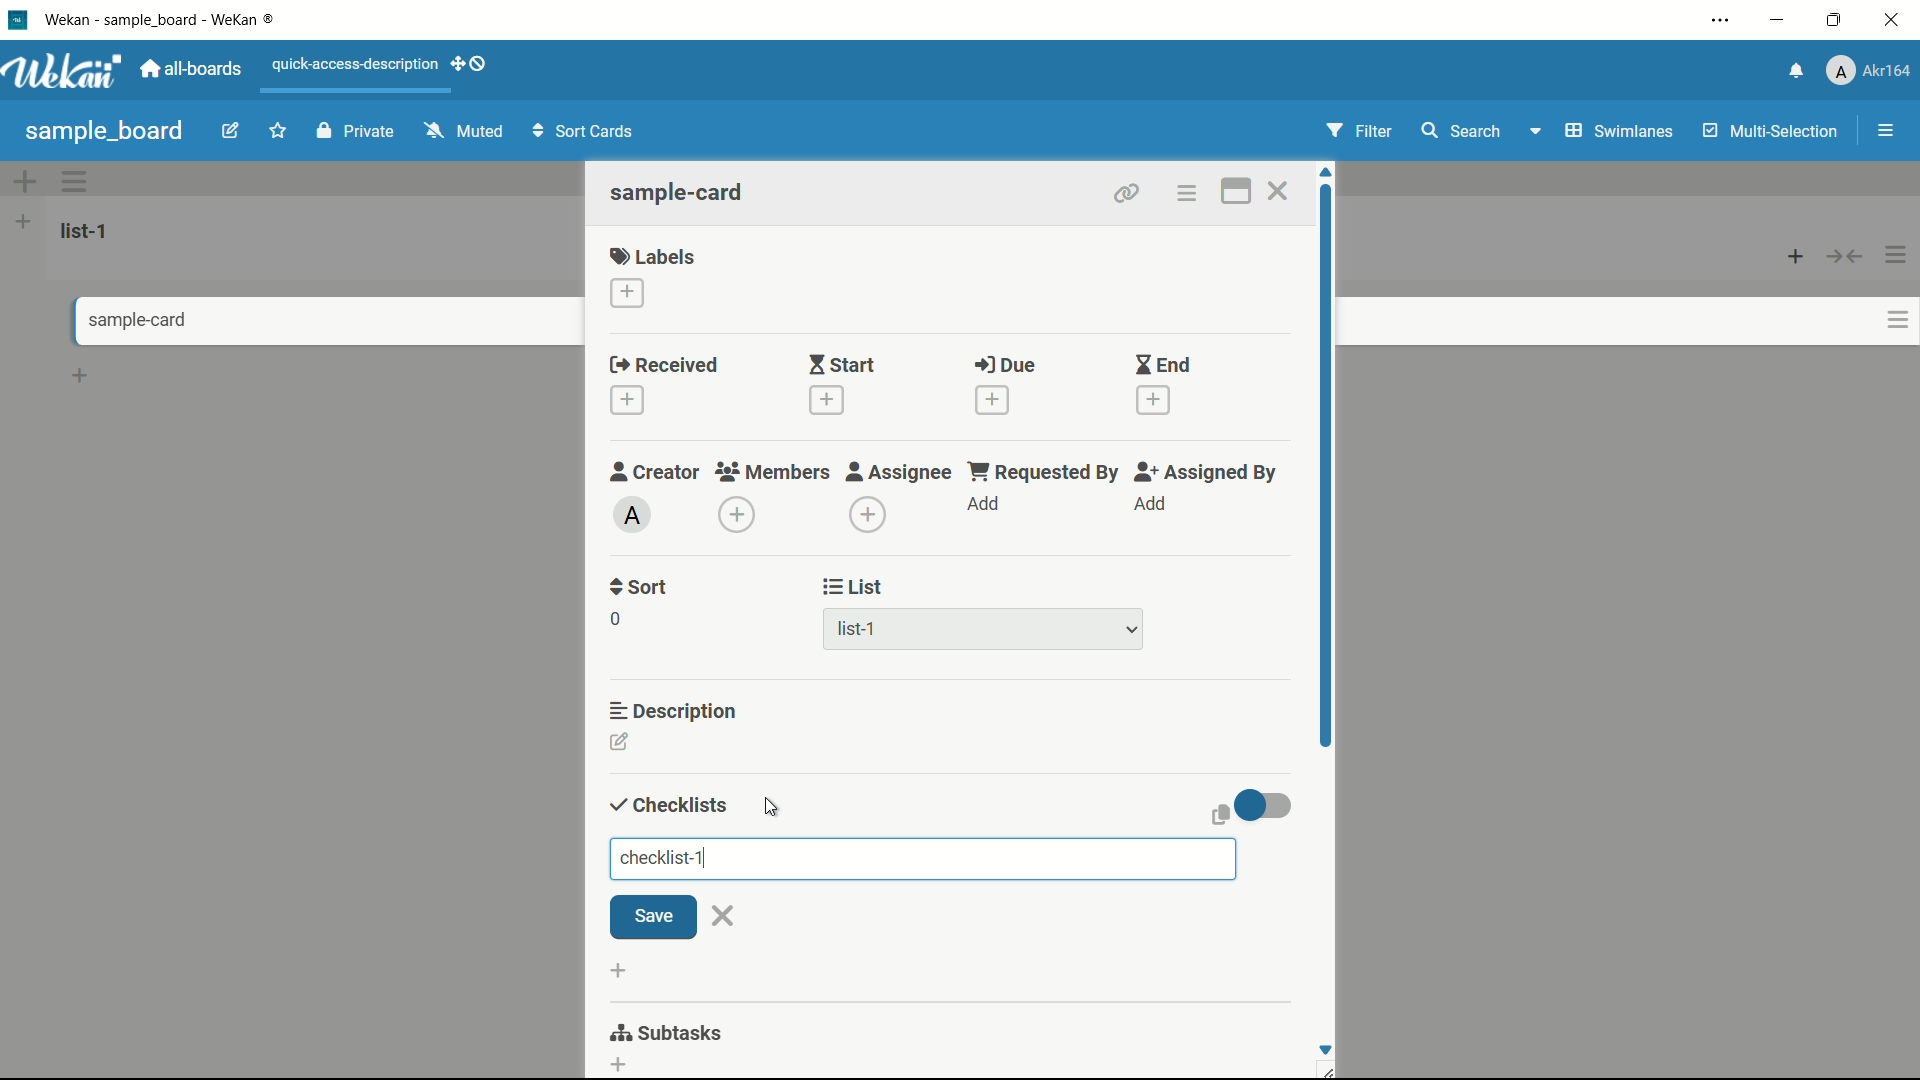 This screenshot has width=1920, height=1080. What do you see at coordinates (626, 401) in the screenshot?
I see `add date` at bounding box center [626, 401].